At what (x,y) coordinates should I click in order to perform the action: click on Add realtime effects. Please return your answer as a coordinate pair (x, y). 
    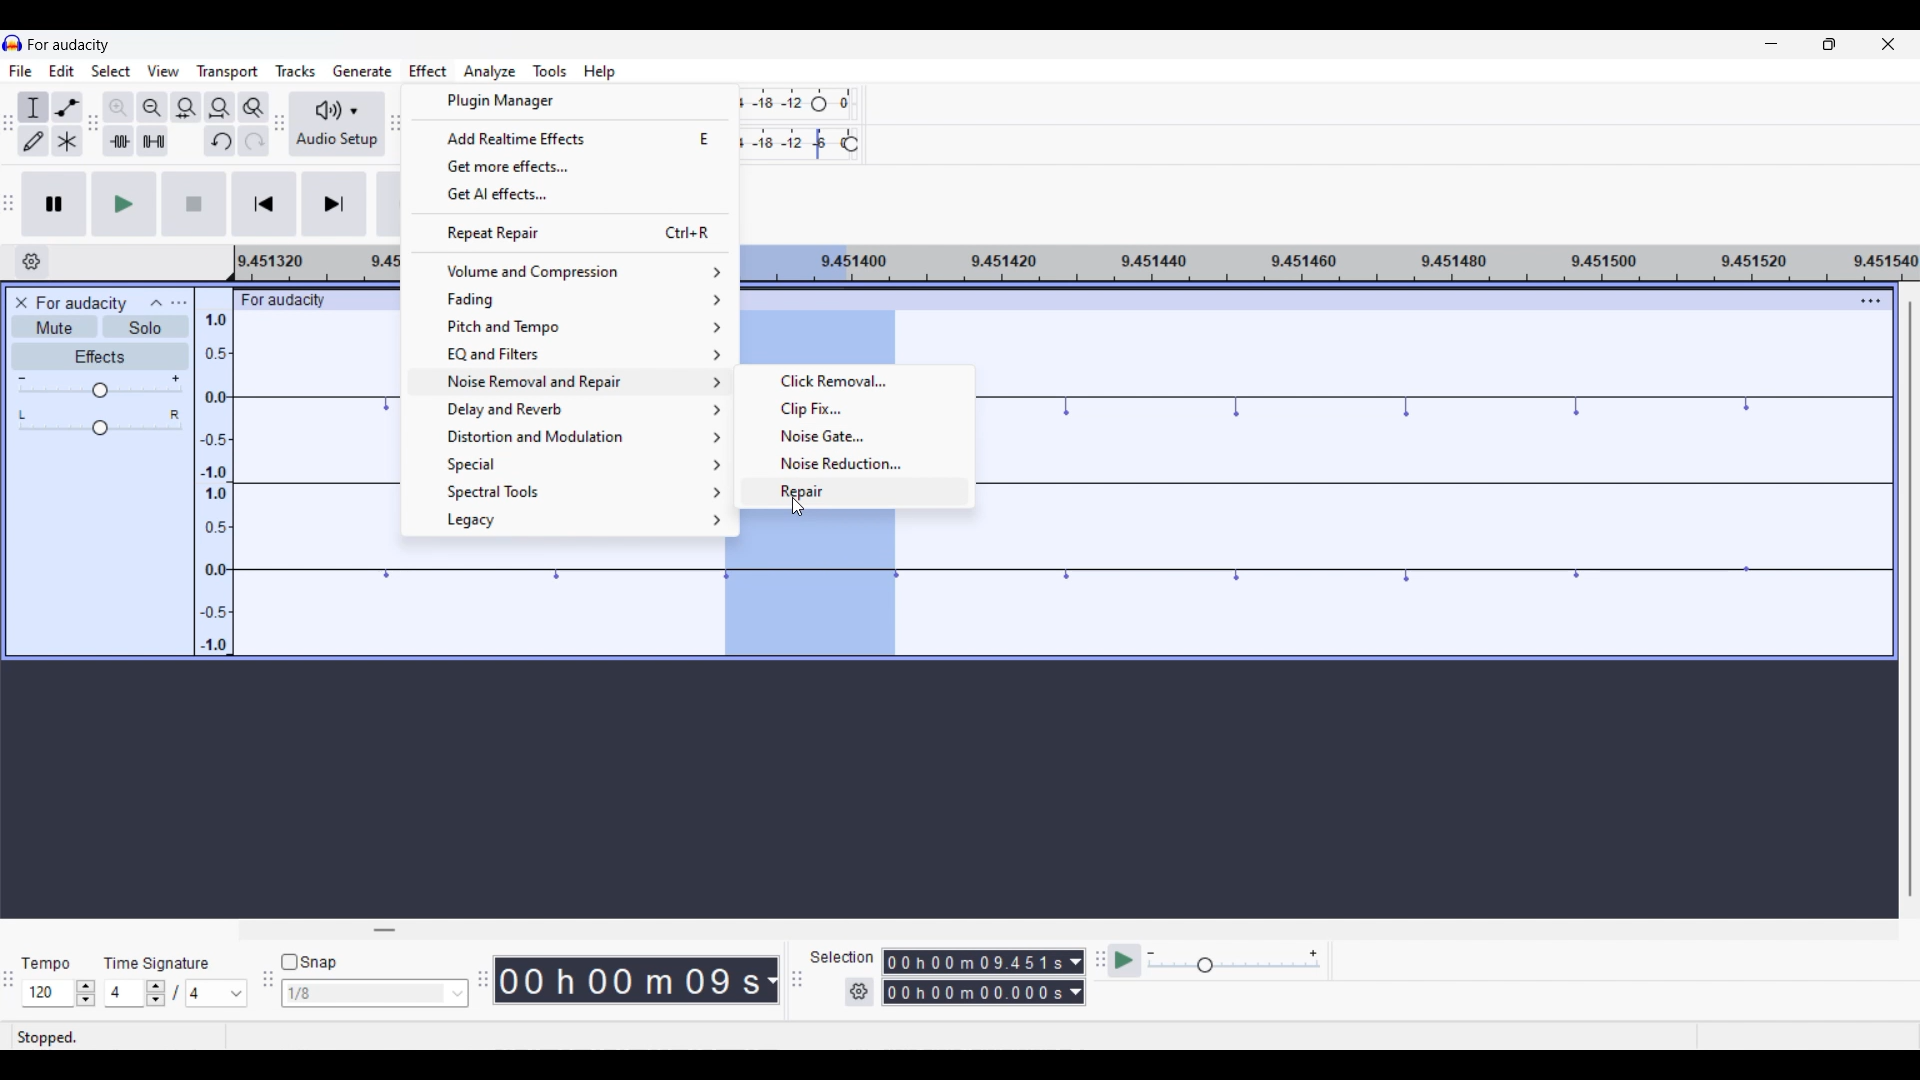
    Looking at the image, I should click on (572, 137).